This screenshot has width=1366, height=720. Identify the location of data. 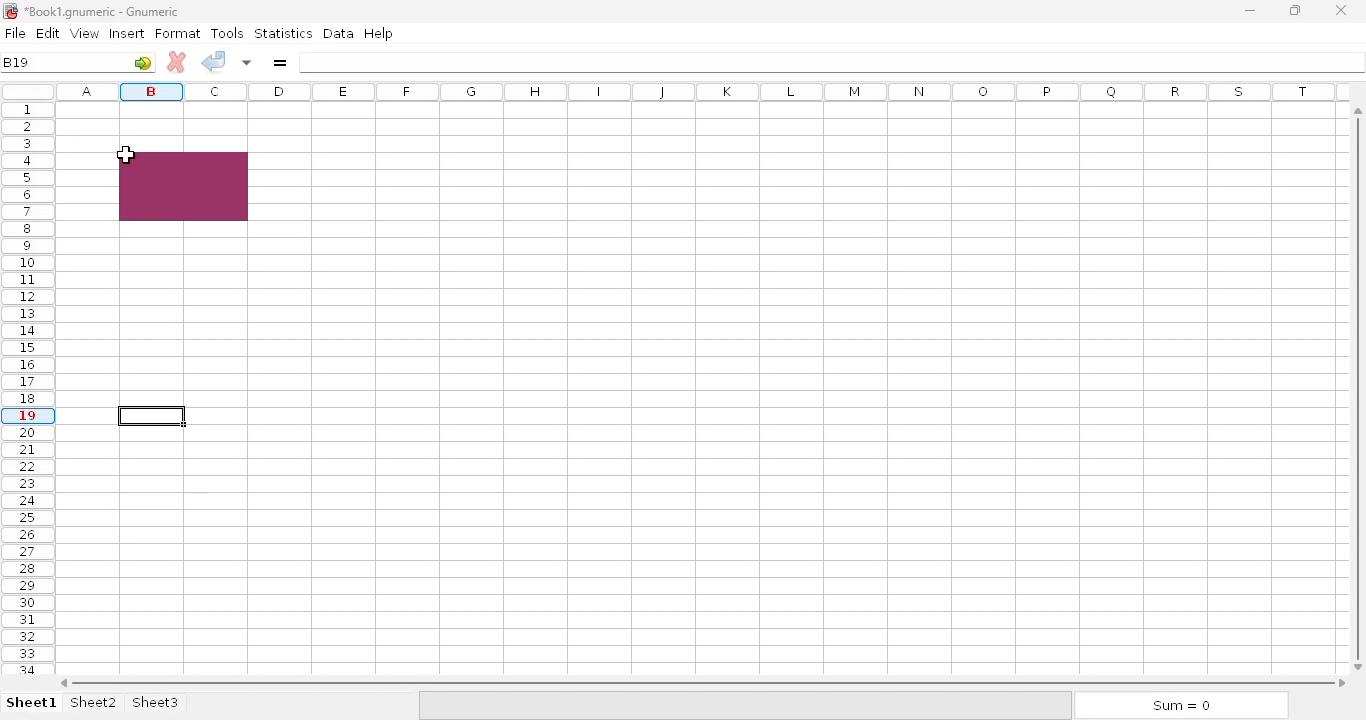
(338, 33).